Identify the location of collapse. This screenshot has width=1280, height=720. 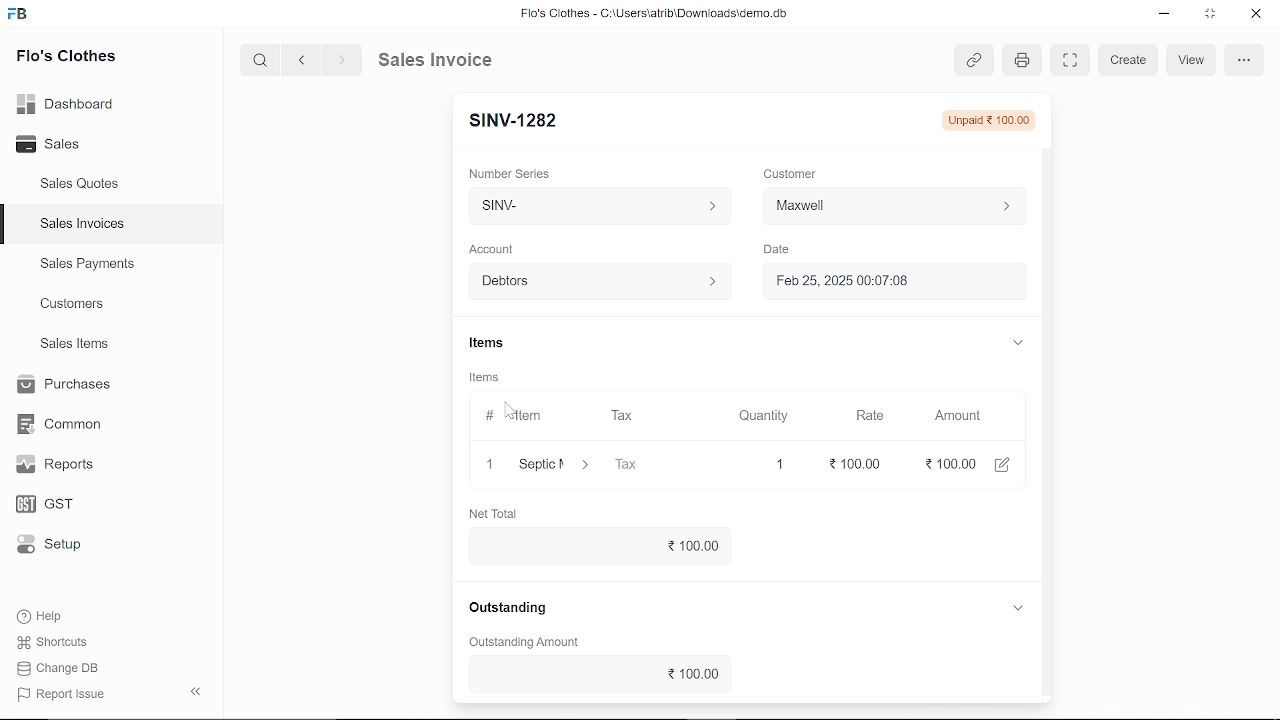
(198, 693).